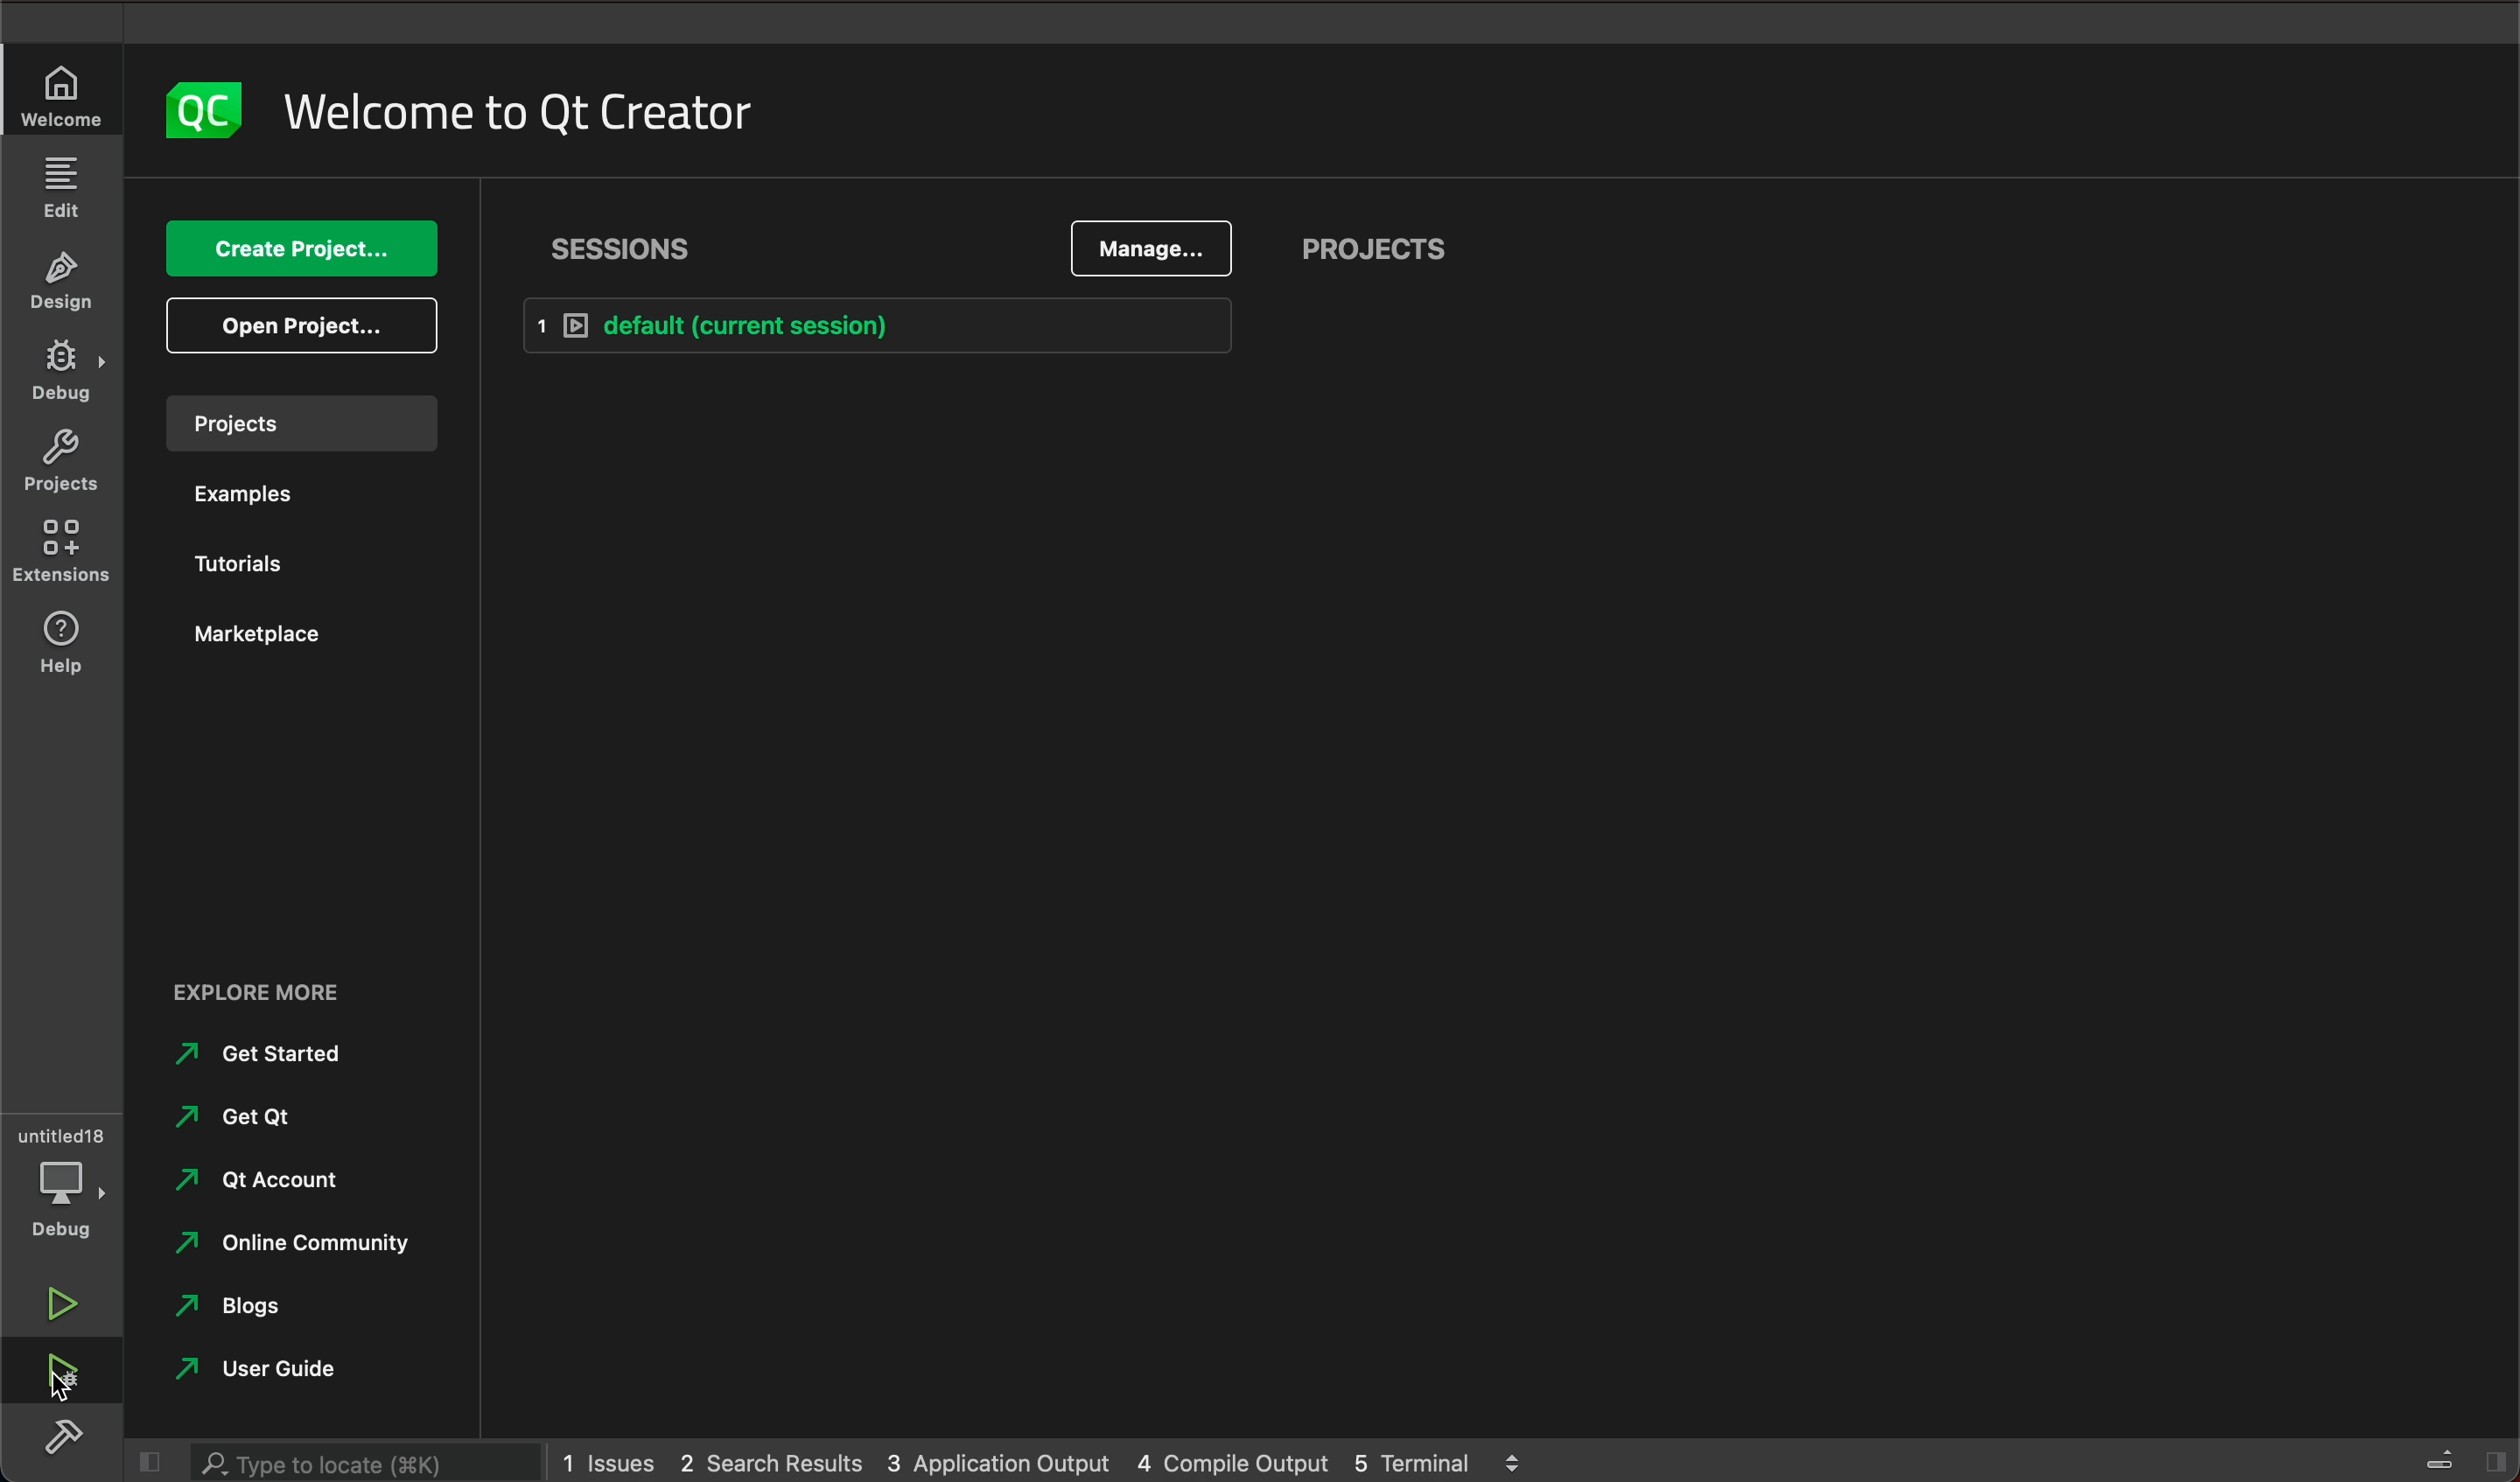 The width and height of the screenshot is (2520, 1482). What do you see at coordinates (1153, 245) in the screenshot?
I see `manage` at bounding box center [1153, 245].